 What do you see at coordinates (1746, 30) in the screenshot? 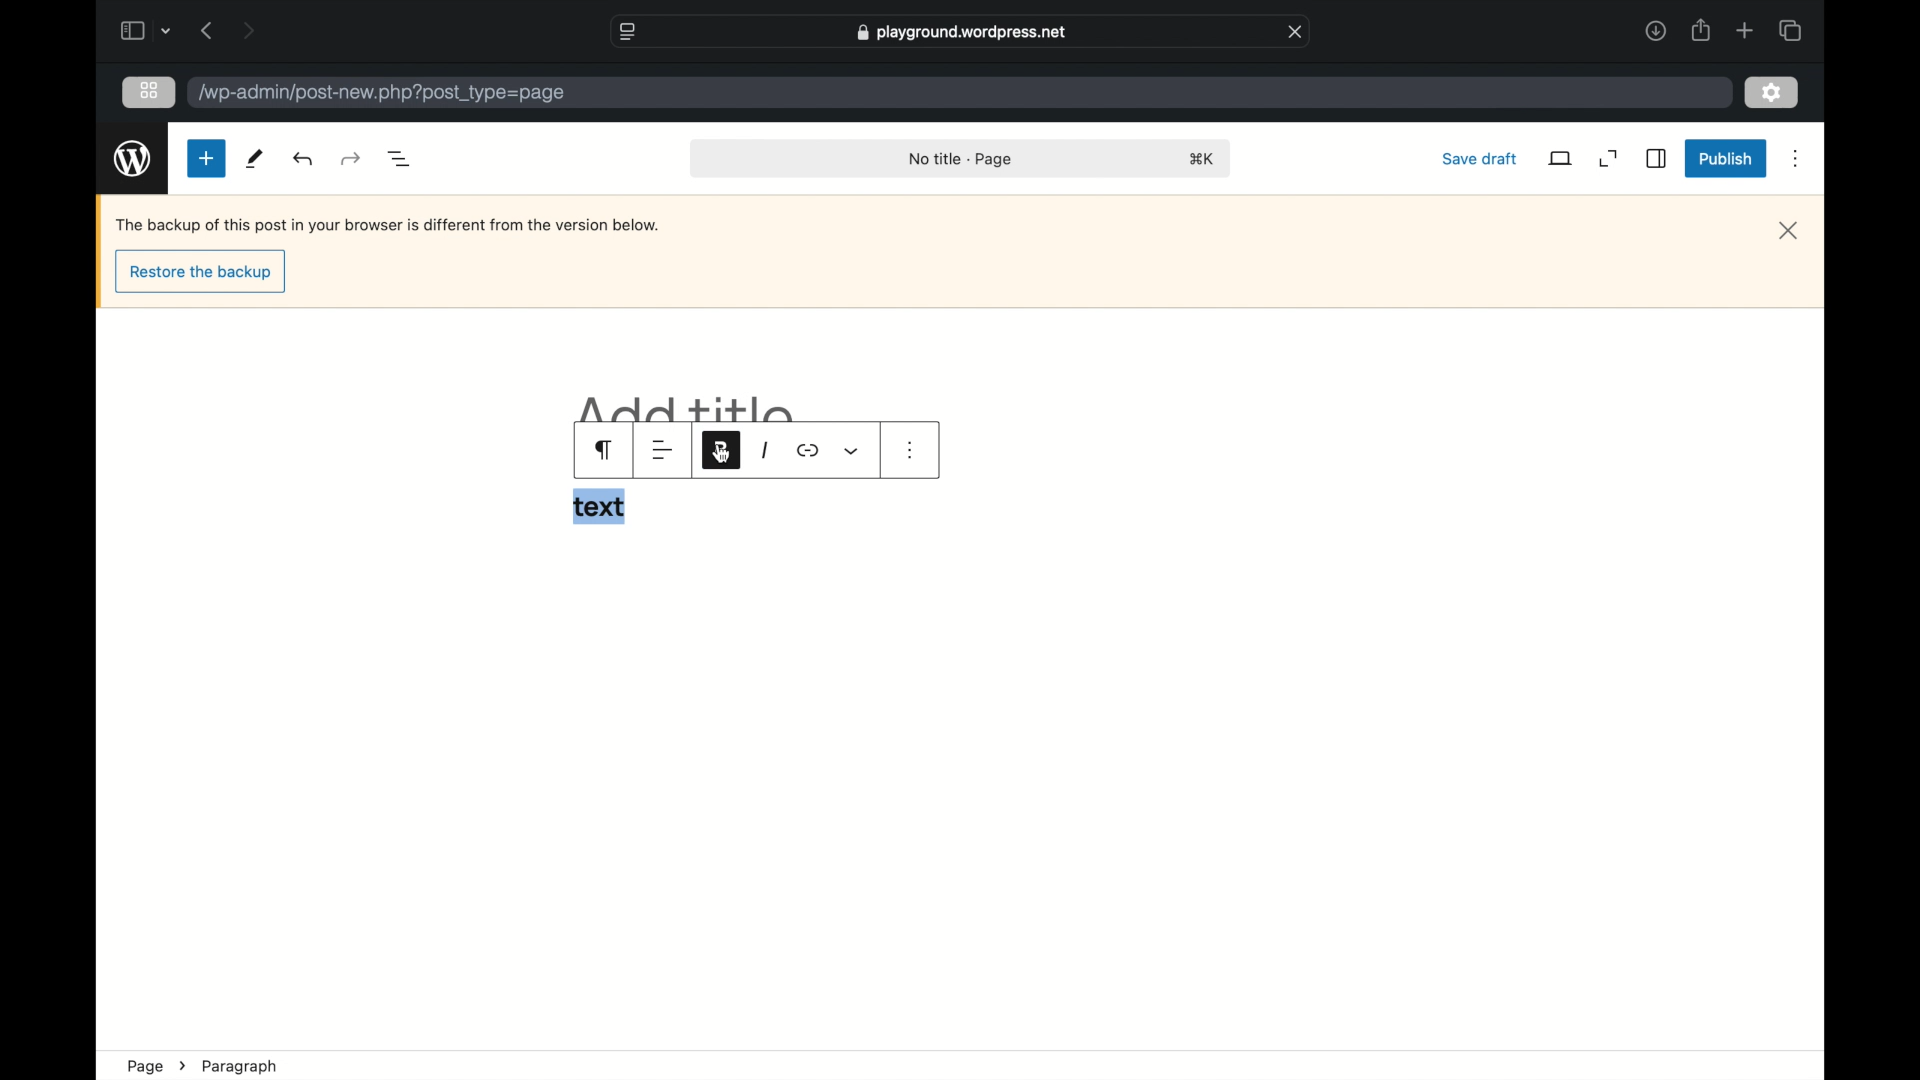
I see `new tab` at bounding box center [1746, 30].